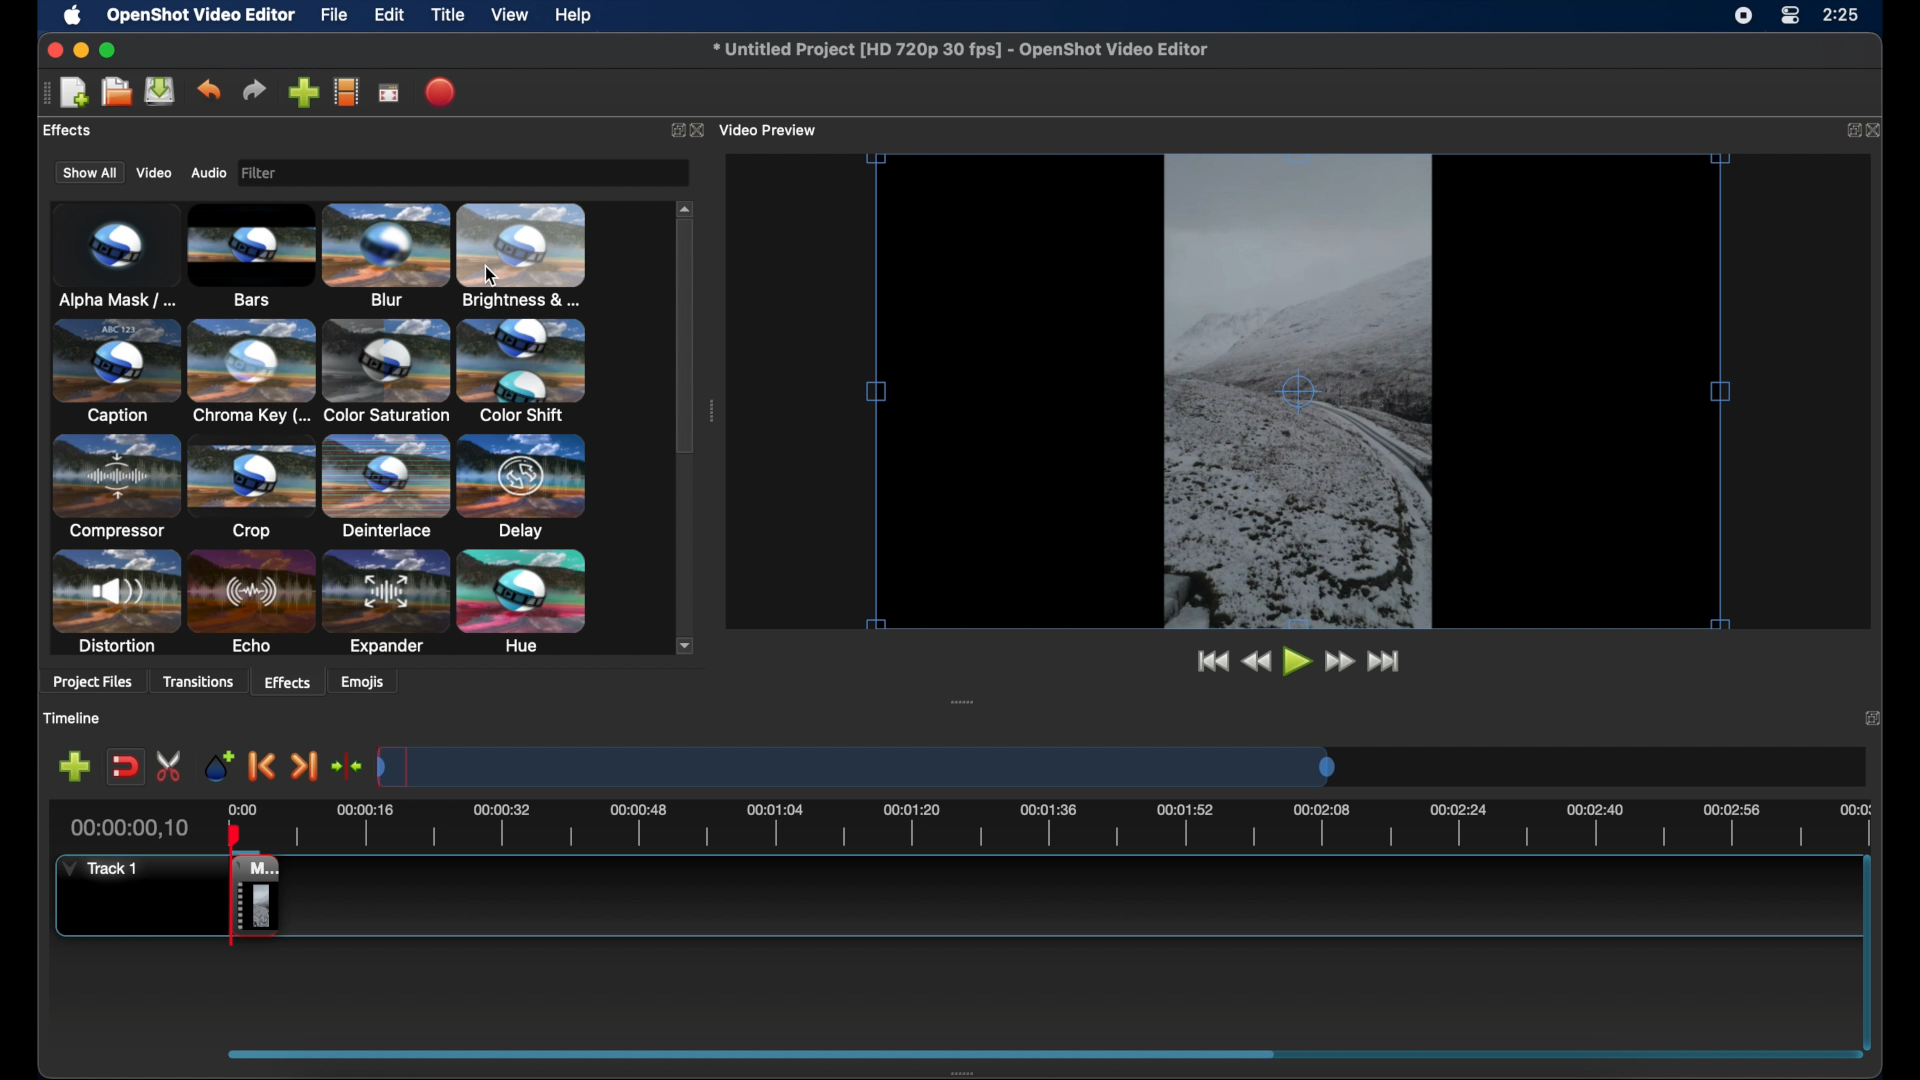 The width and height of the screenshot is (1920, 1080). Describe the element at coordinates (88, 172) in the screenshot. I see `show all` at that location.